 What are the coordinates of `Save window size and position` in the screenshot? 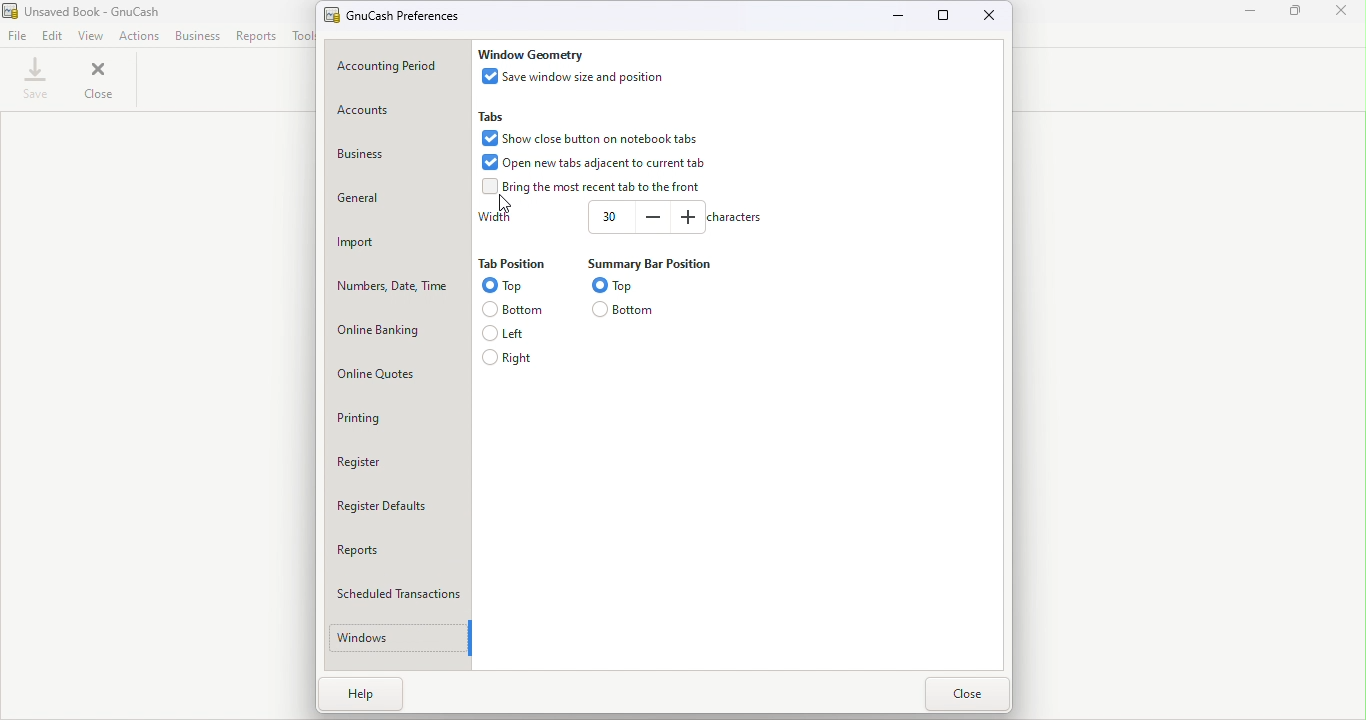 It's located at (578, 76).